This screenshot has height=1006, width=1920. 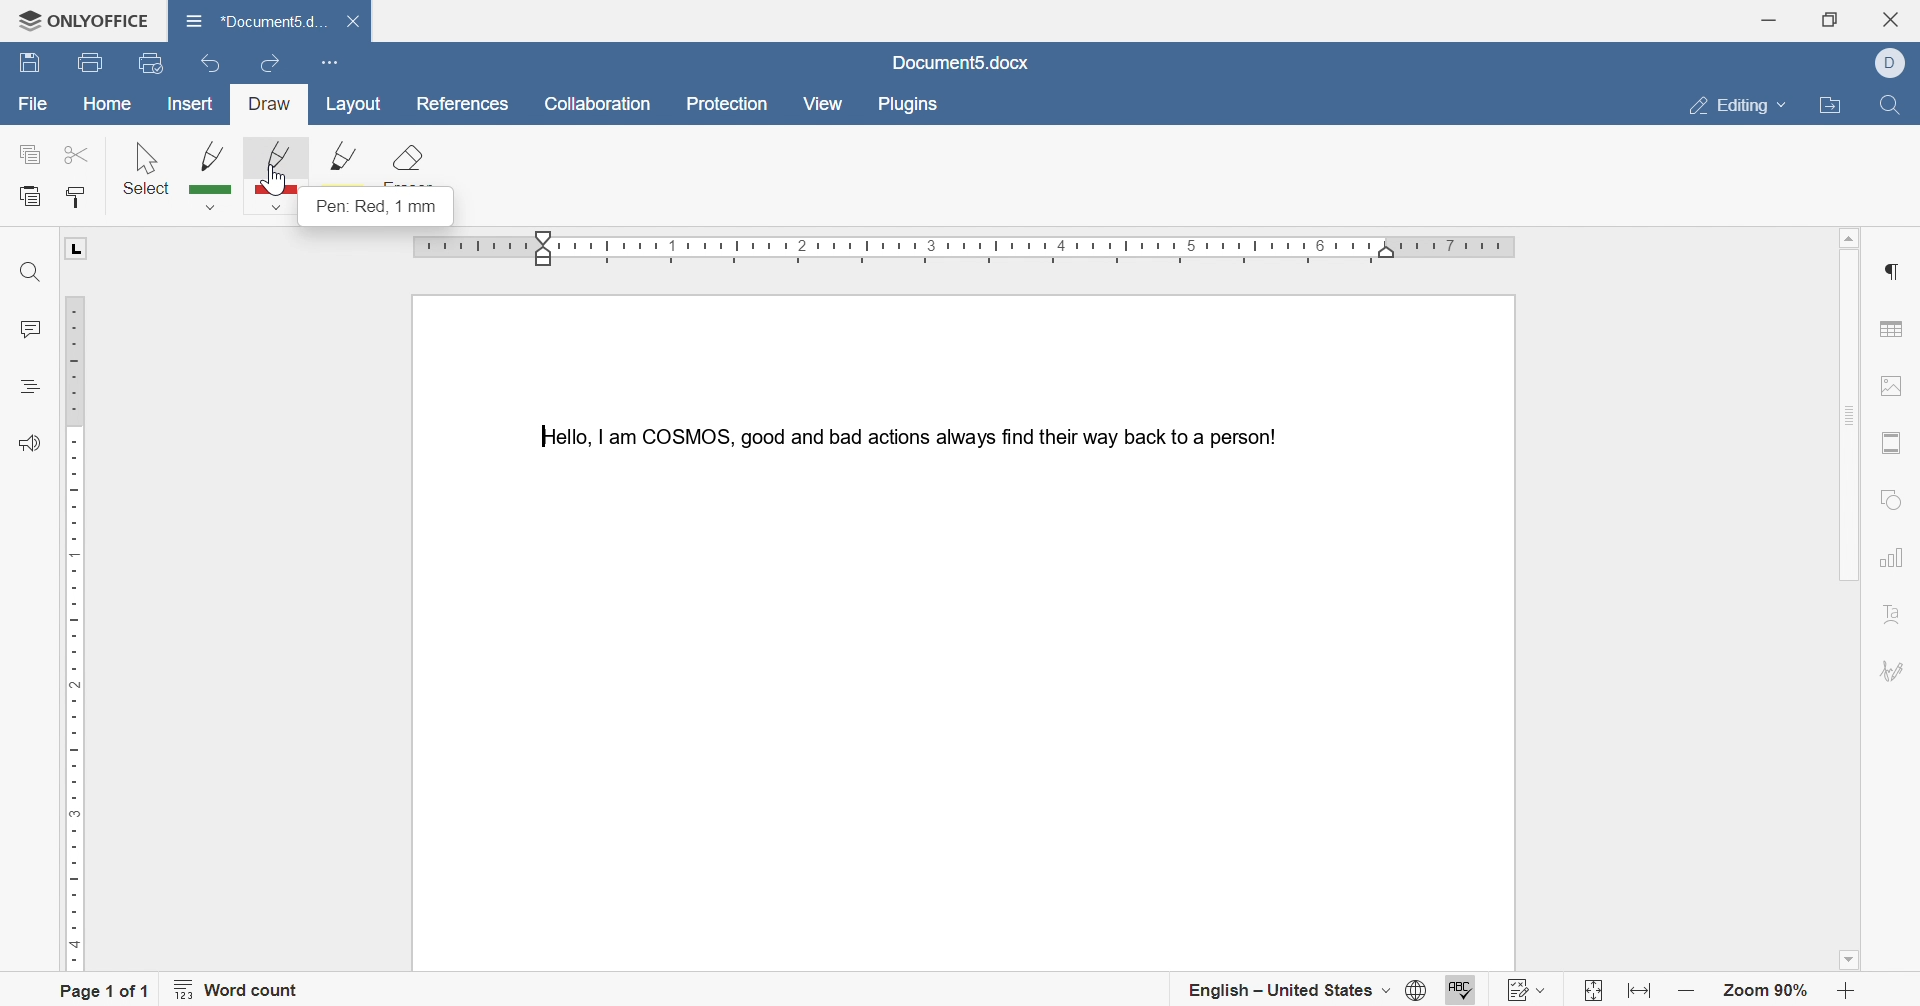 I want to click on find, so click(x=27, y=274).